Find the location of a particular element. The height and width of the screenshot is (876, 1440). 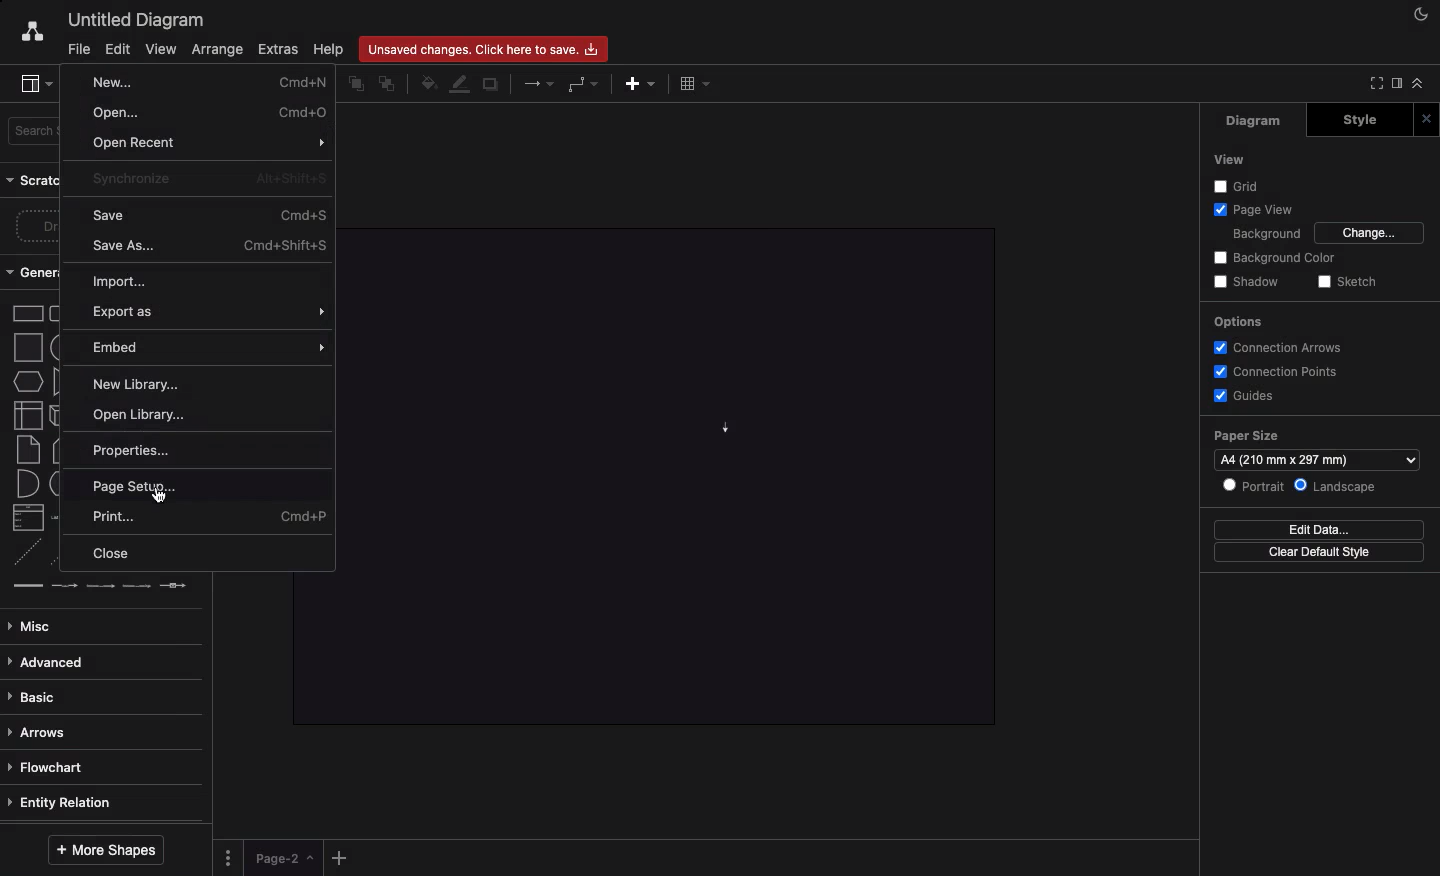

Page is located at coordinates (285, 858).